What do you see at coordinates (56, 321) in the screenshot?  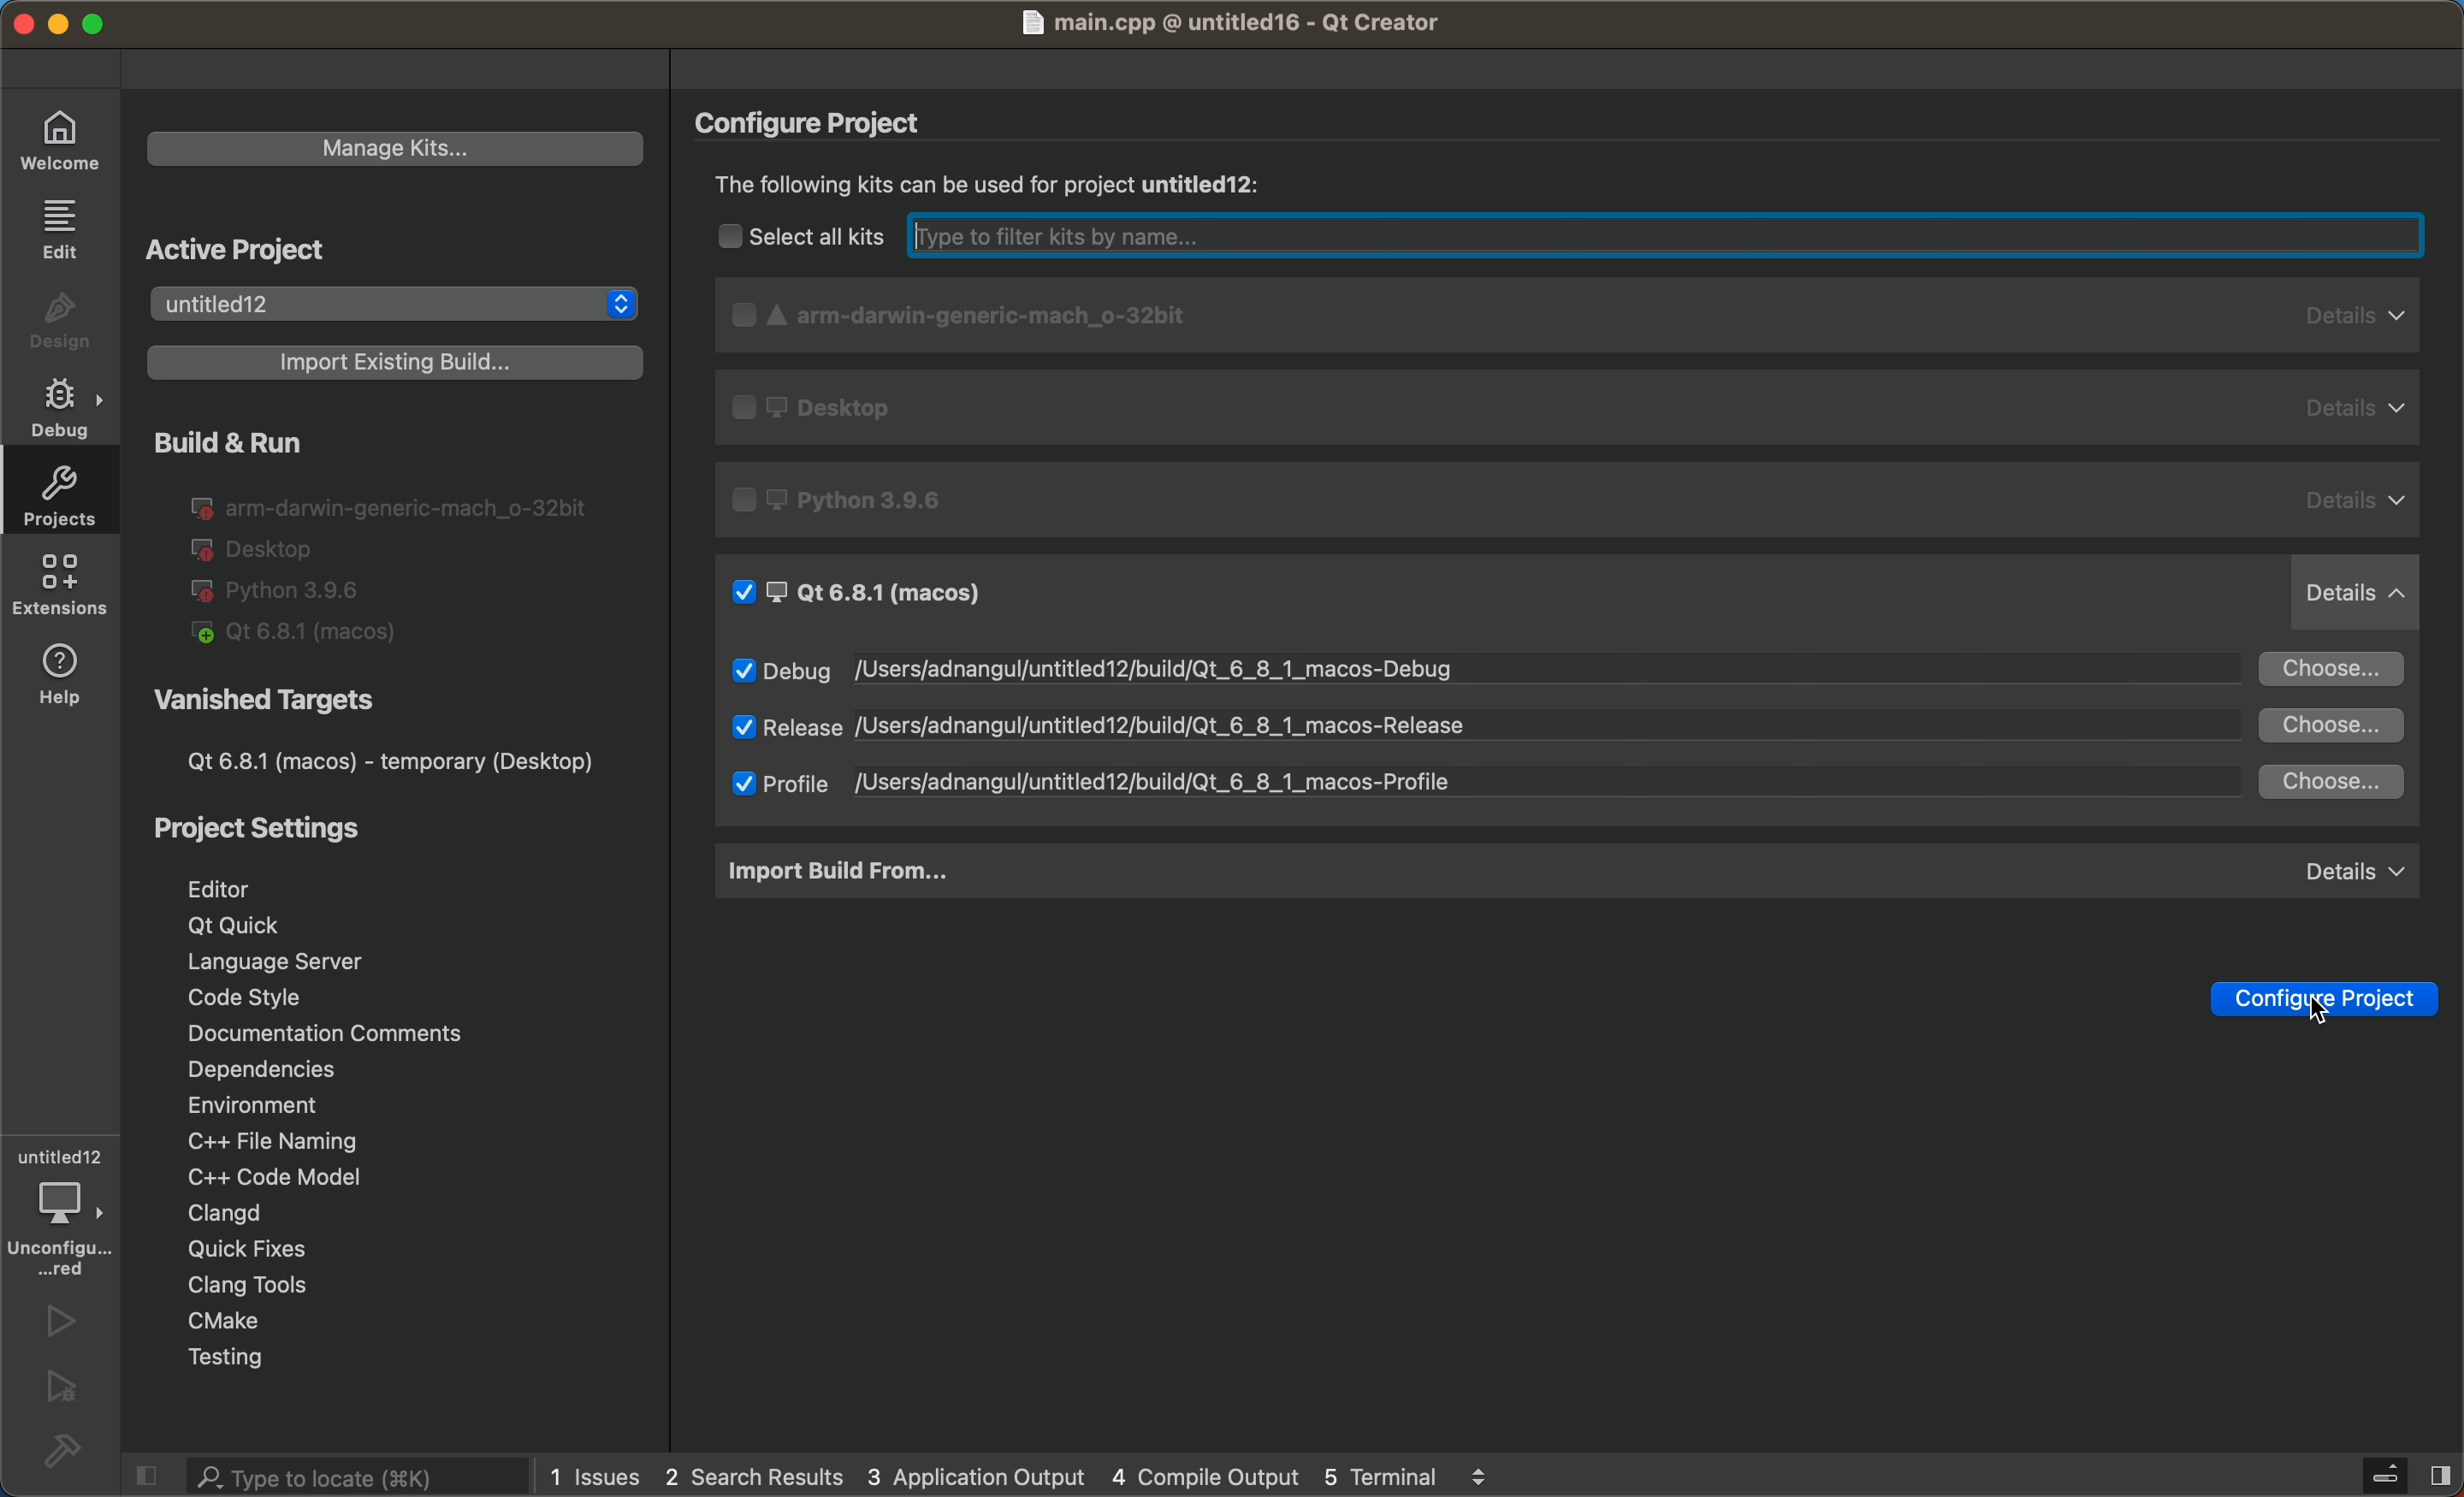 I see `design` at bounding box center [56, 321].